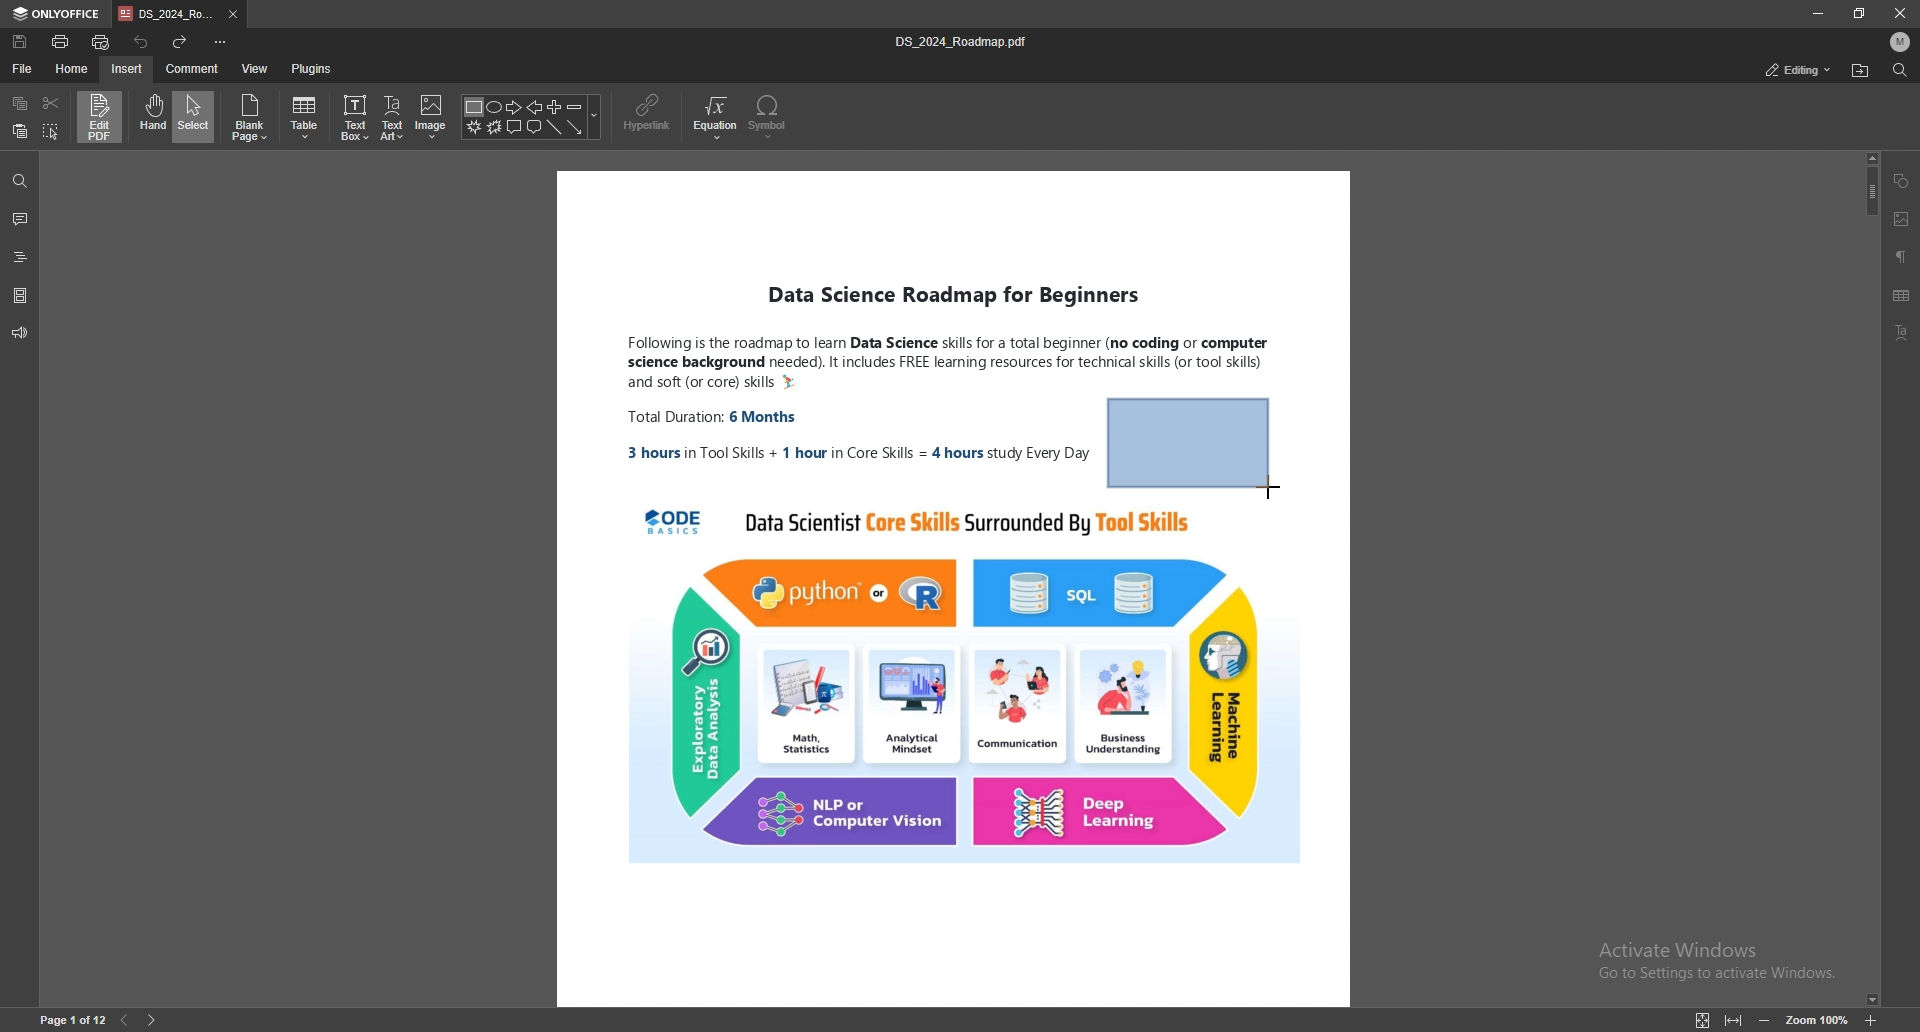 The height and width of the screenshot is (1032, 1920). I want to click on symbol, so click(769, 117).